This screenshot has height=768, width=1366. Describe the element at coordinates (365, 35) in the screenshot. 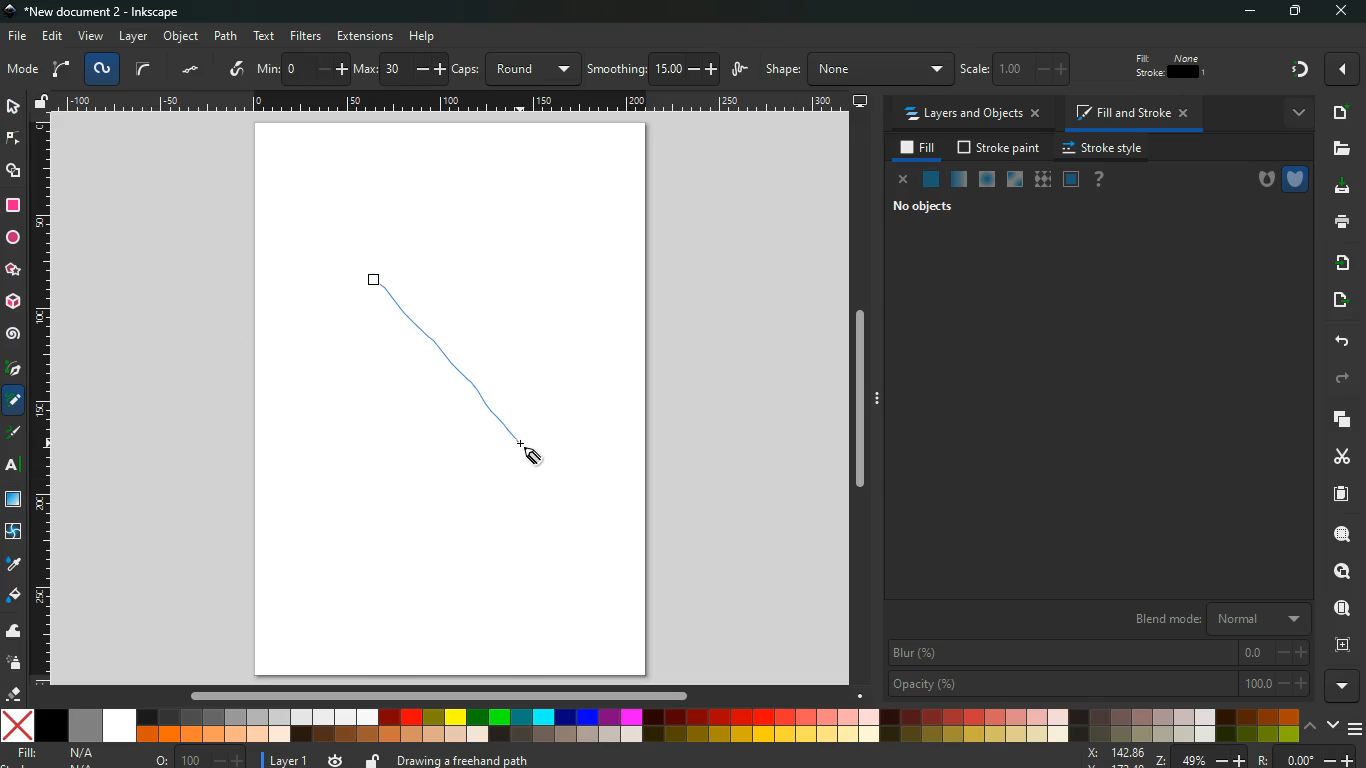

I see `extensions` at that location.